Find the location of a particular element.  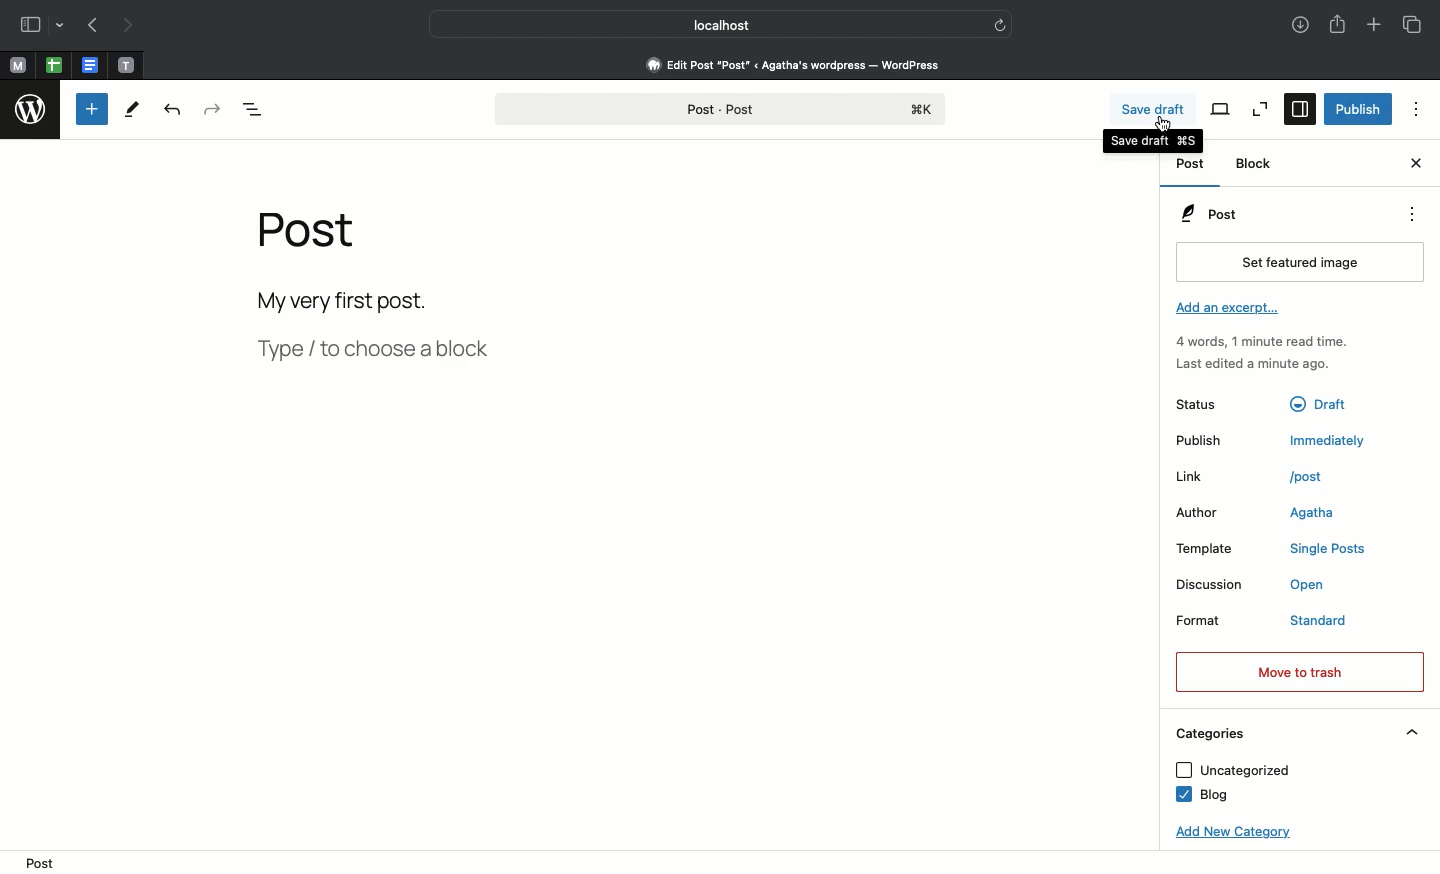

Post is located at coordinates (41, 863).